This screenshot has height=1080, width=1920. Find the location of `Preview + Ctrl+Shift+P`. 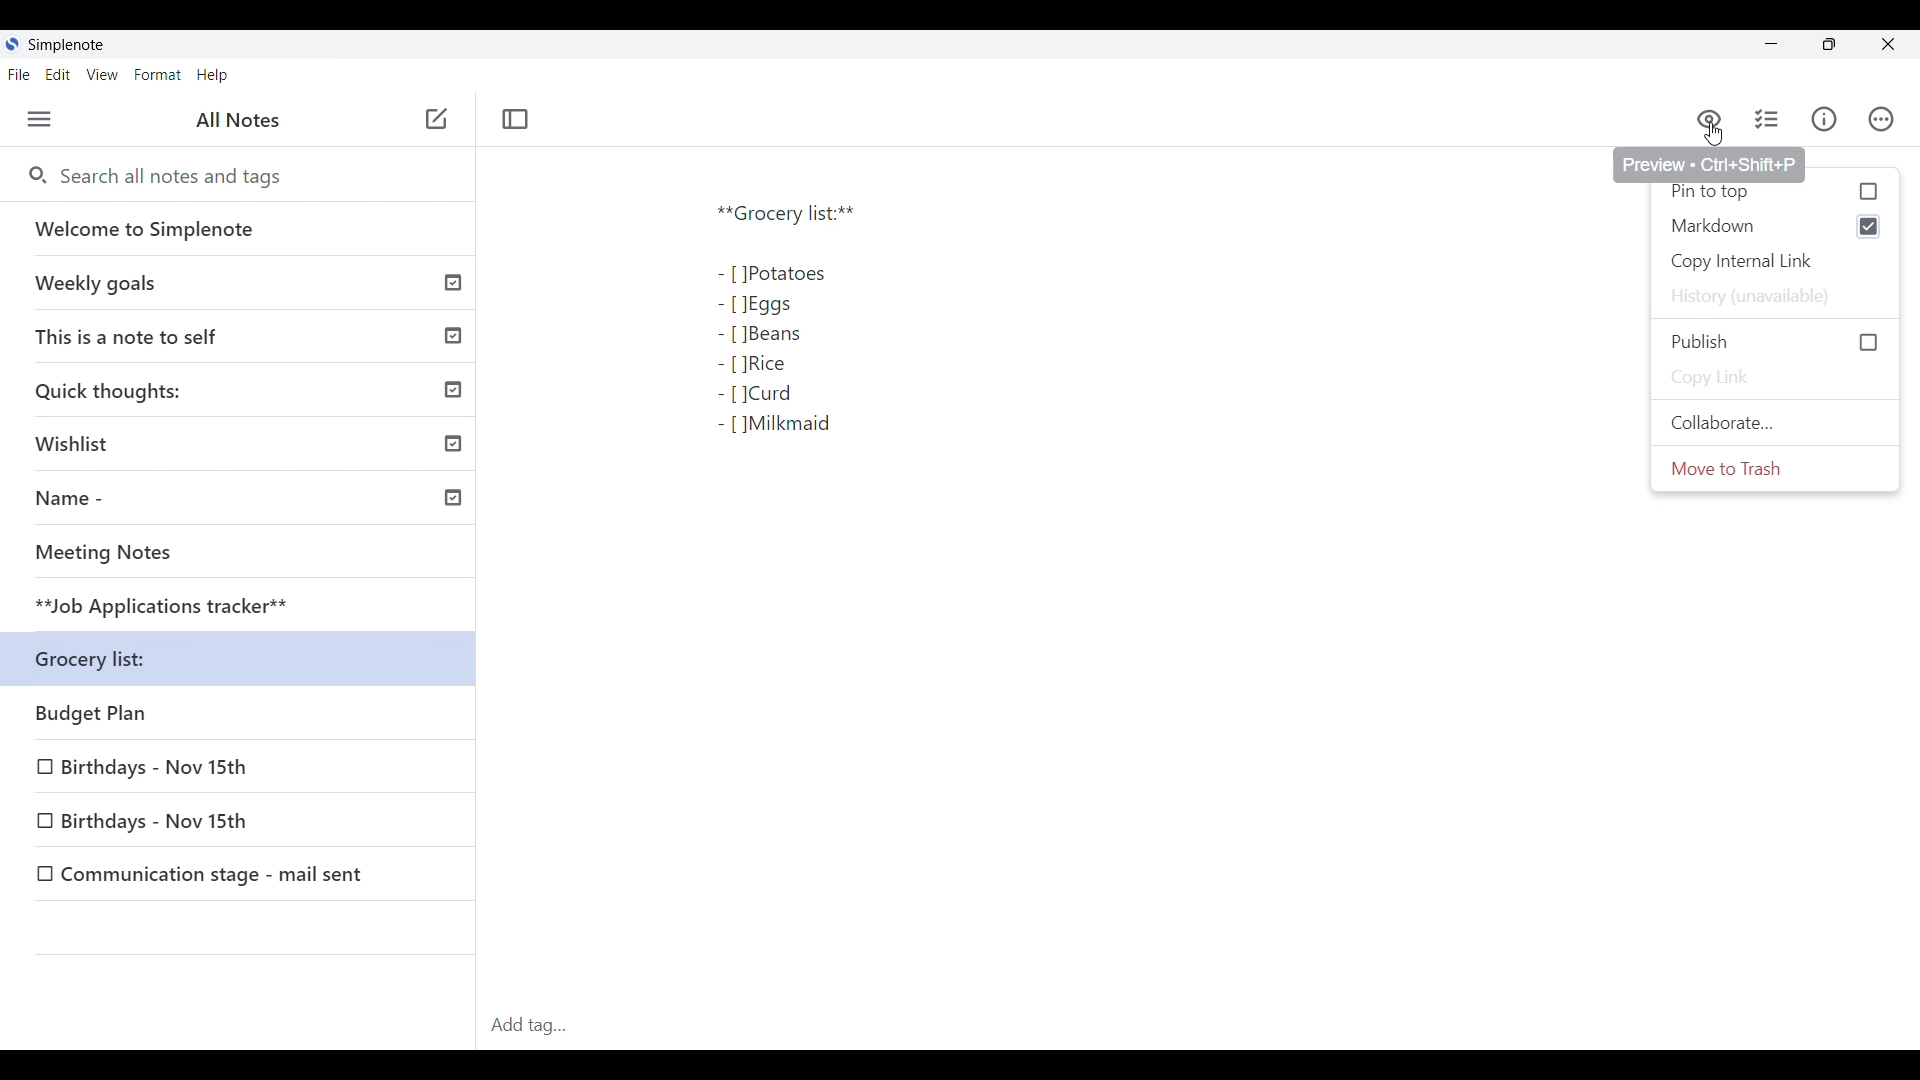

Preview + Ctrl+Shift+P is located at coordinates (1709, 164).